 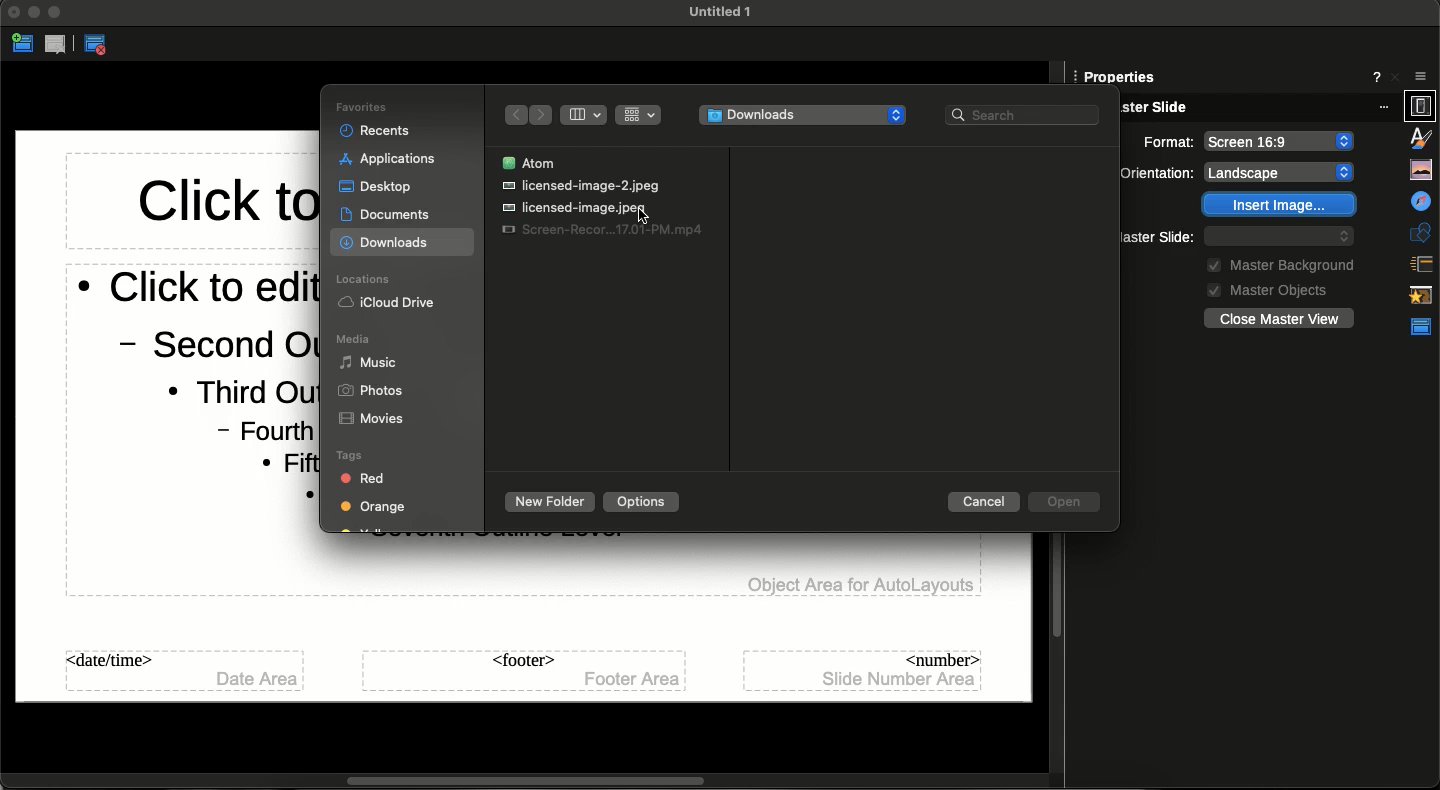 I want to click on Orientation, so click(x=1167, y=141).